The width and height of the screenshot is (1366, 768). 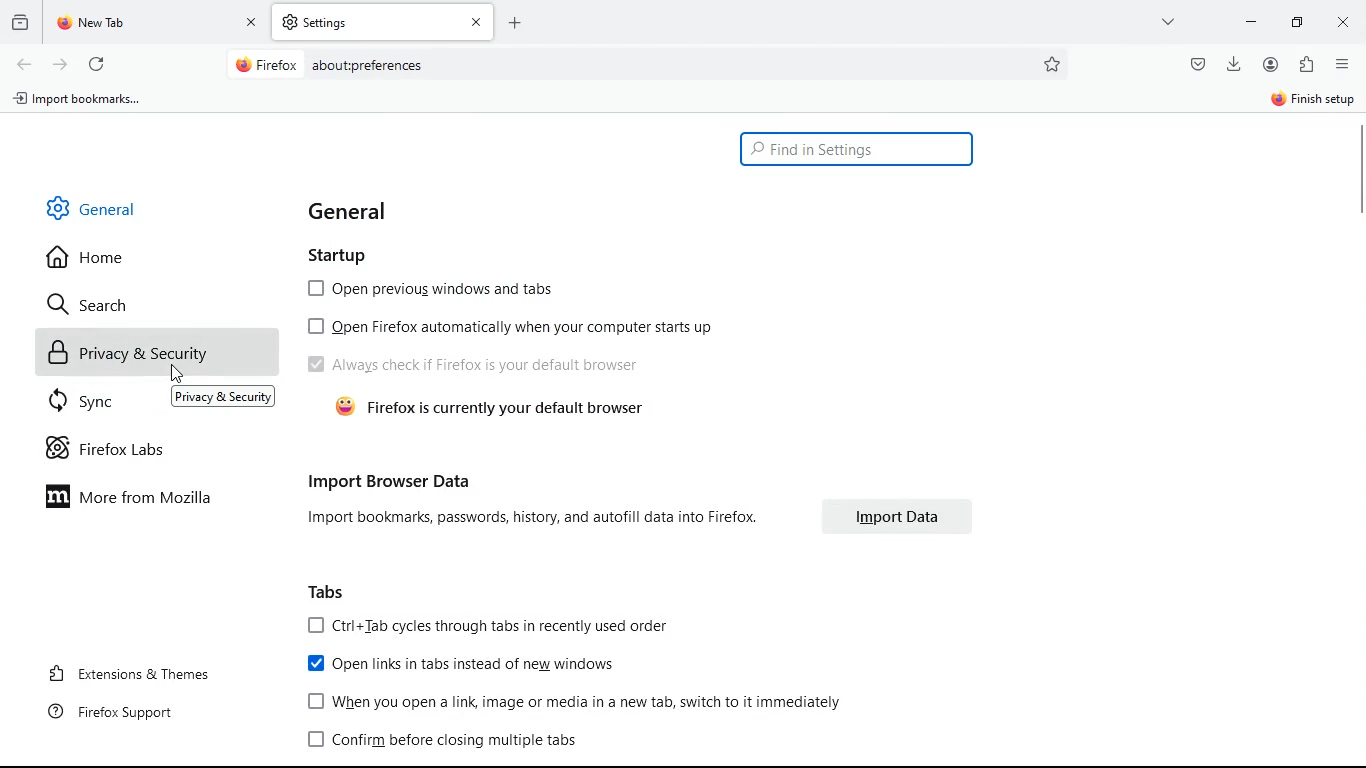 I want to click on firefox support, so click(x=124, y=711).